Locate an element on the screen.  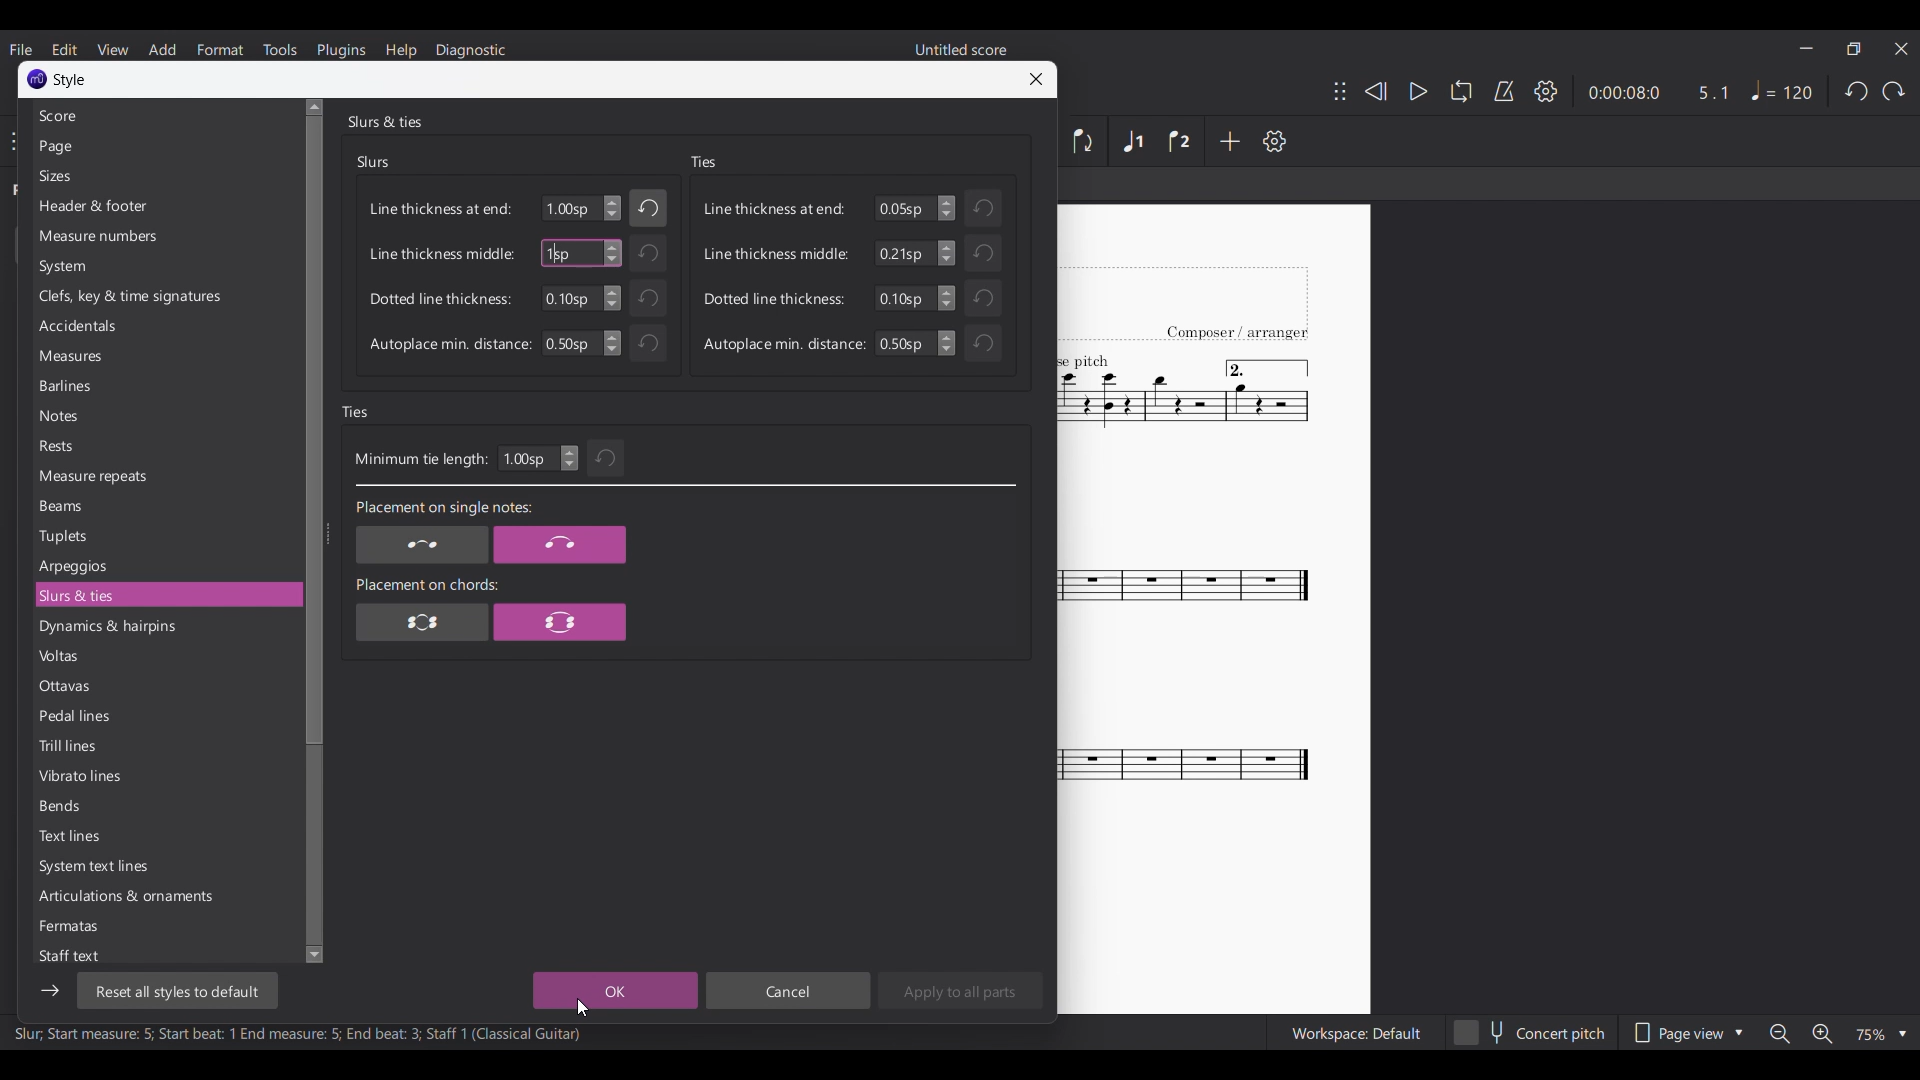
Score is located at coordinates (163, 116).